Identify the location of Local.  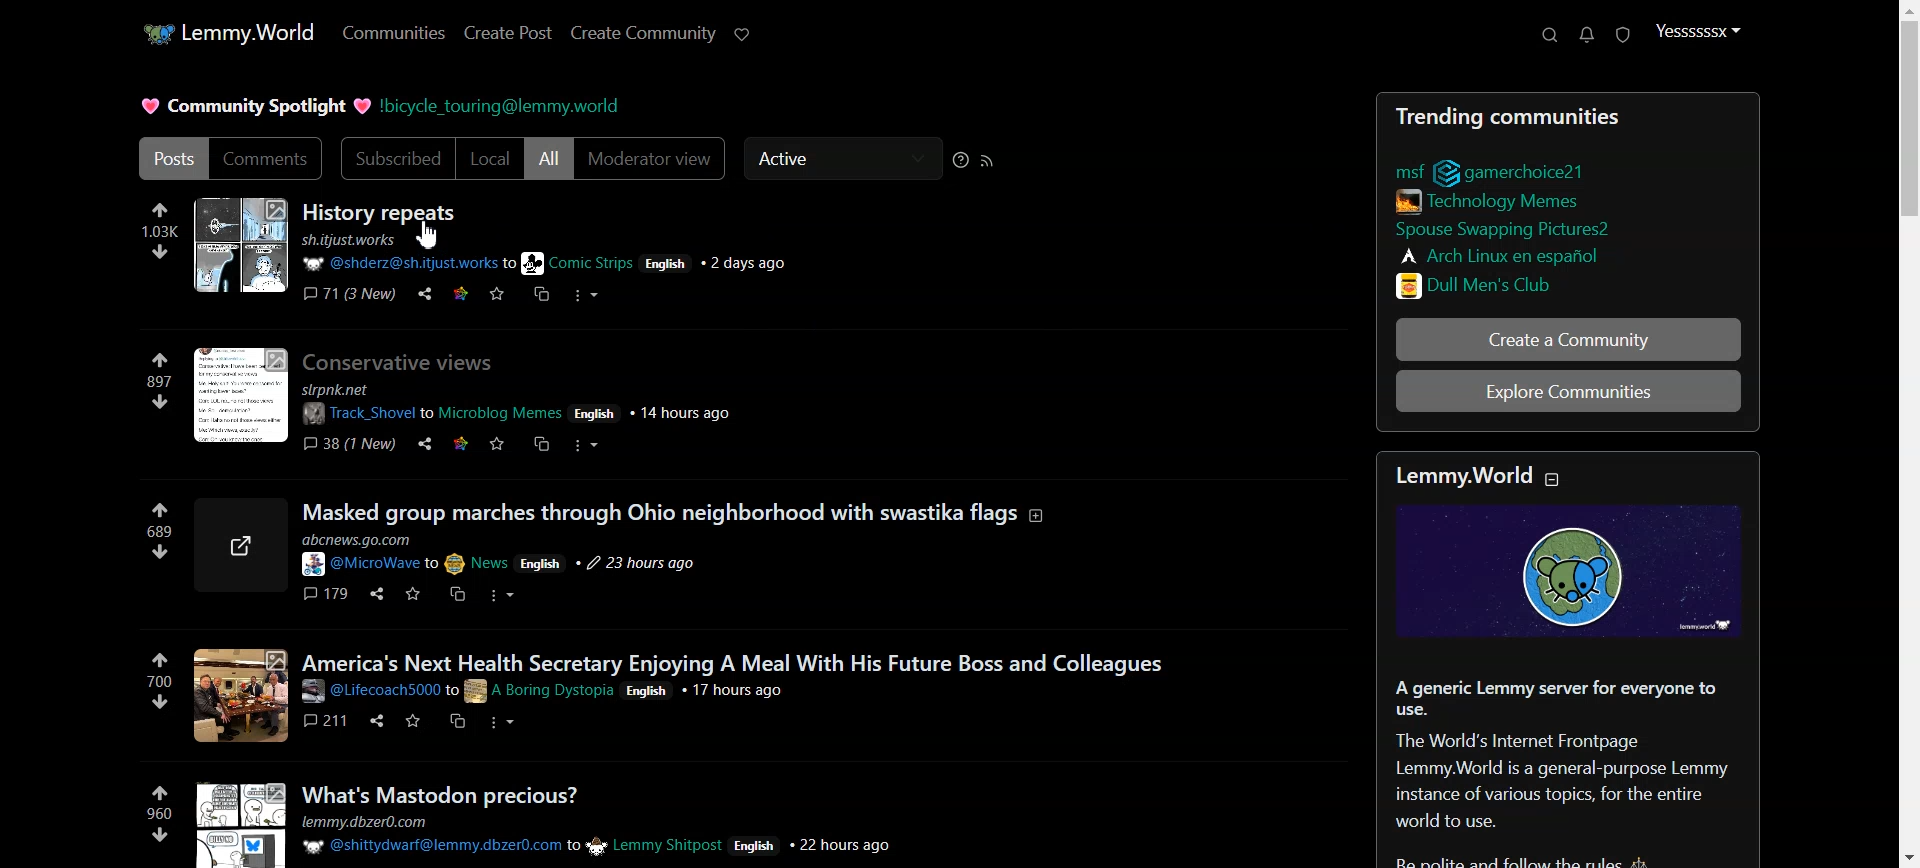
(491, 159).